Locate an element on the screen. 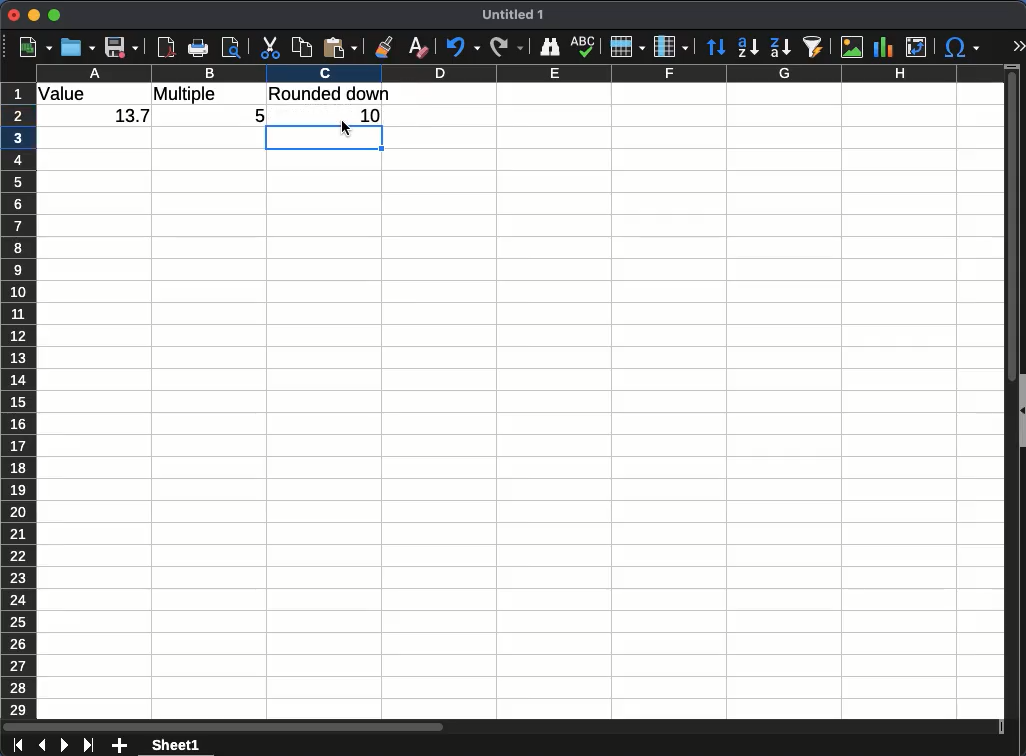 The width and height of the screenshot is (1026, 756). 10 is located at coordinates (333, 113).